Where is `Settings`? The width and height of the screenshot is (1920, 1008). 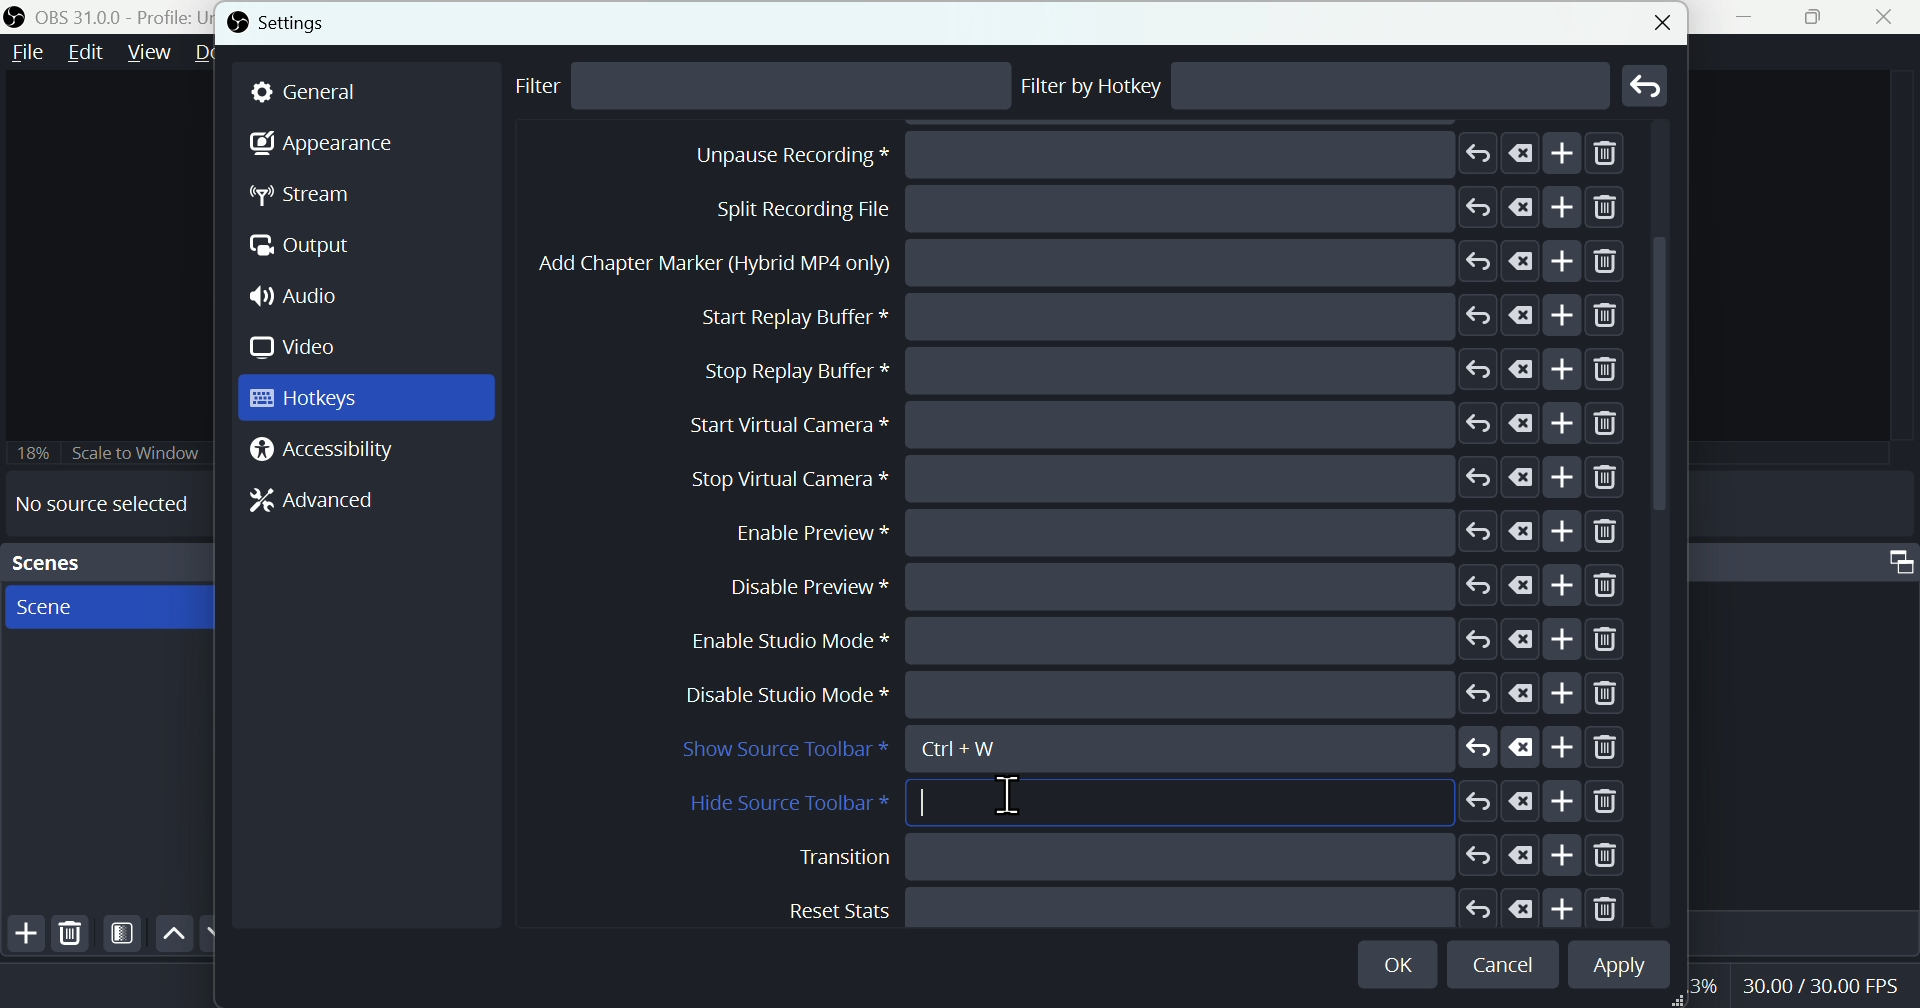 Settings is located at coordinates (286, 23).